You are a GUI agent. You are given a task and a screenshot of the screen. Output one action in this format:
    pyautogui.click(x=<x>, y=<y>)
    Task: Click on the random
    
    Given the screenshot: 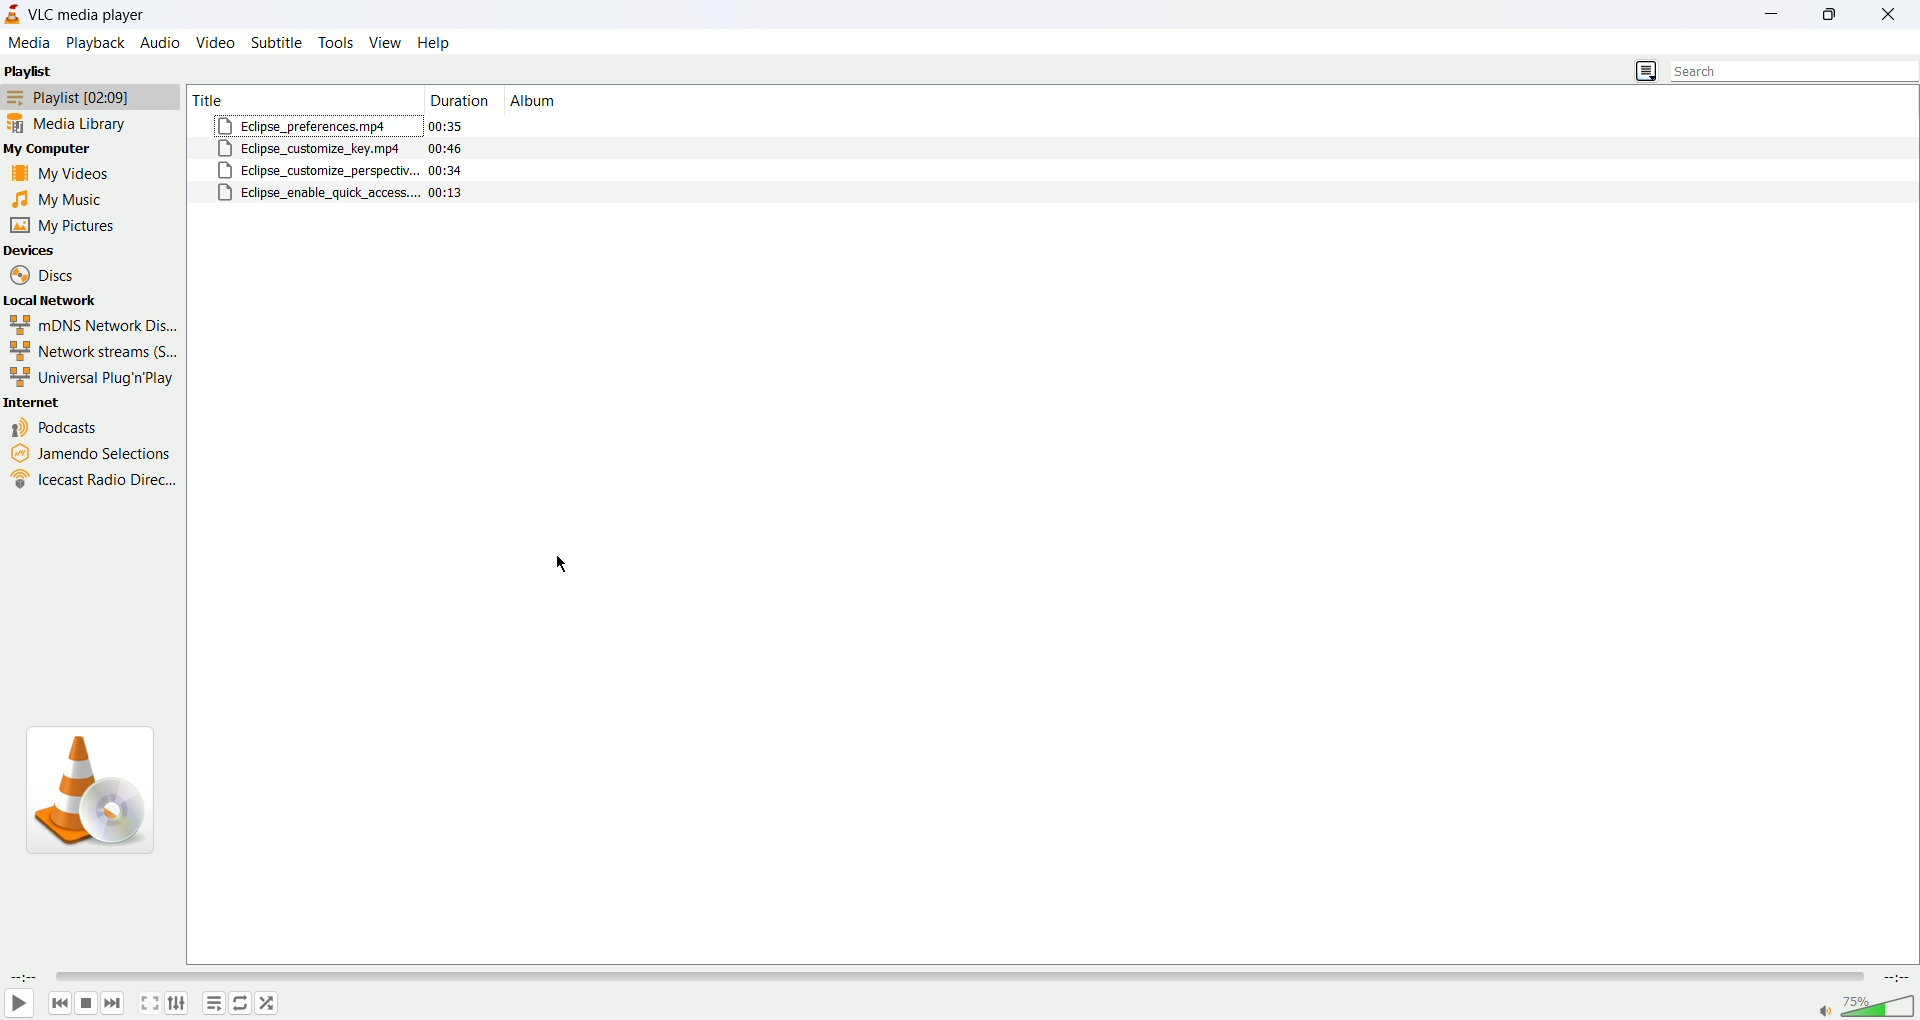 What is the action you would take?
    pyautogui.click(x=267, y=1003)
    